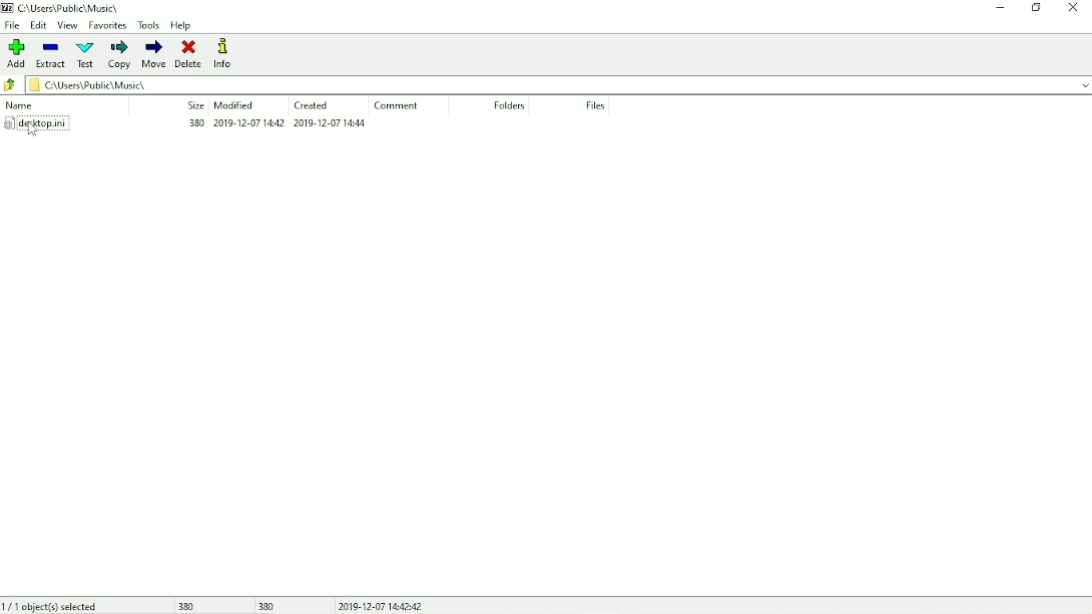 The width and height of the screenshot is (1092, 614). Describe the element at coordinates (195, 105) in the screenshot. I see `Size` at that location.